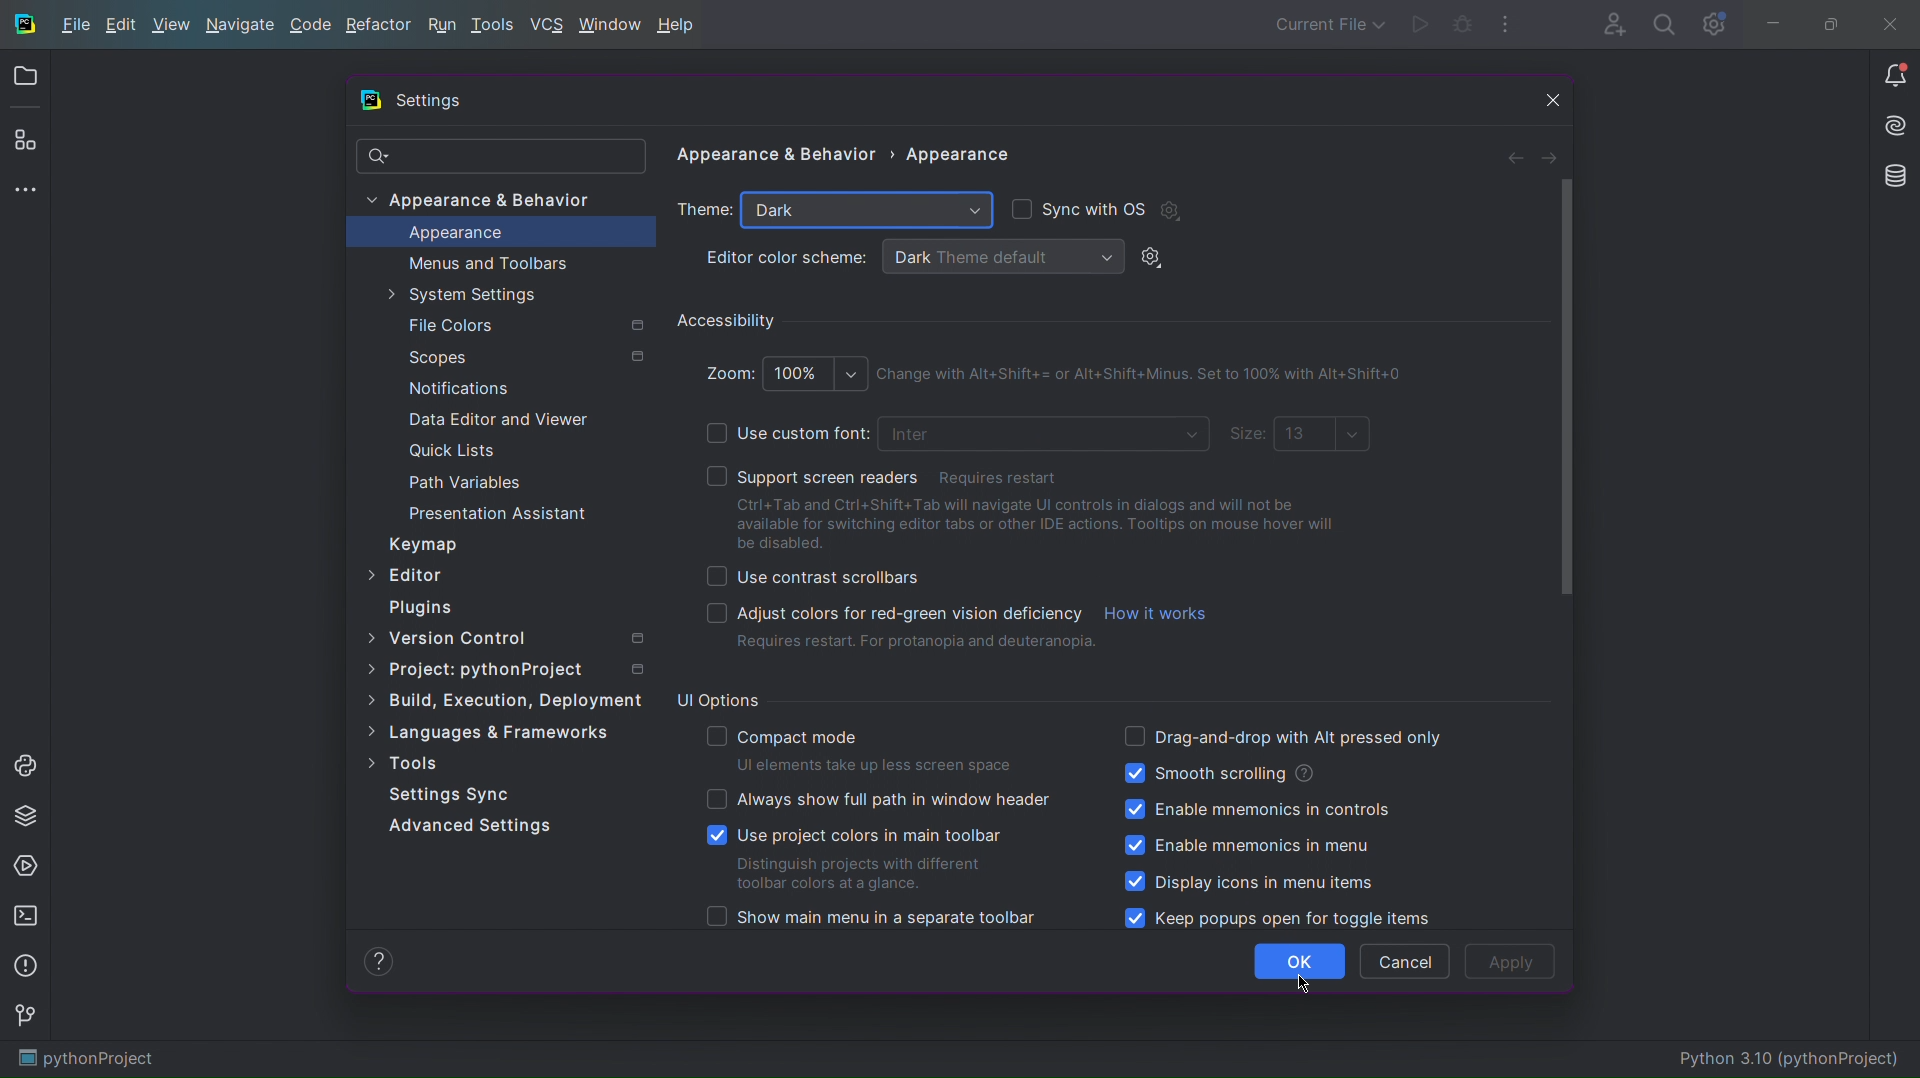 This screenshot has width=1920, height=1078. What do you see at coordinates (1561, 387) in the screenshot?
I see `scrollbar` at bounding box center [1561, 387].